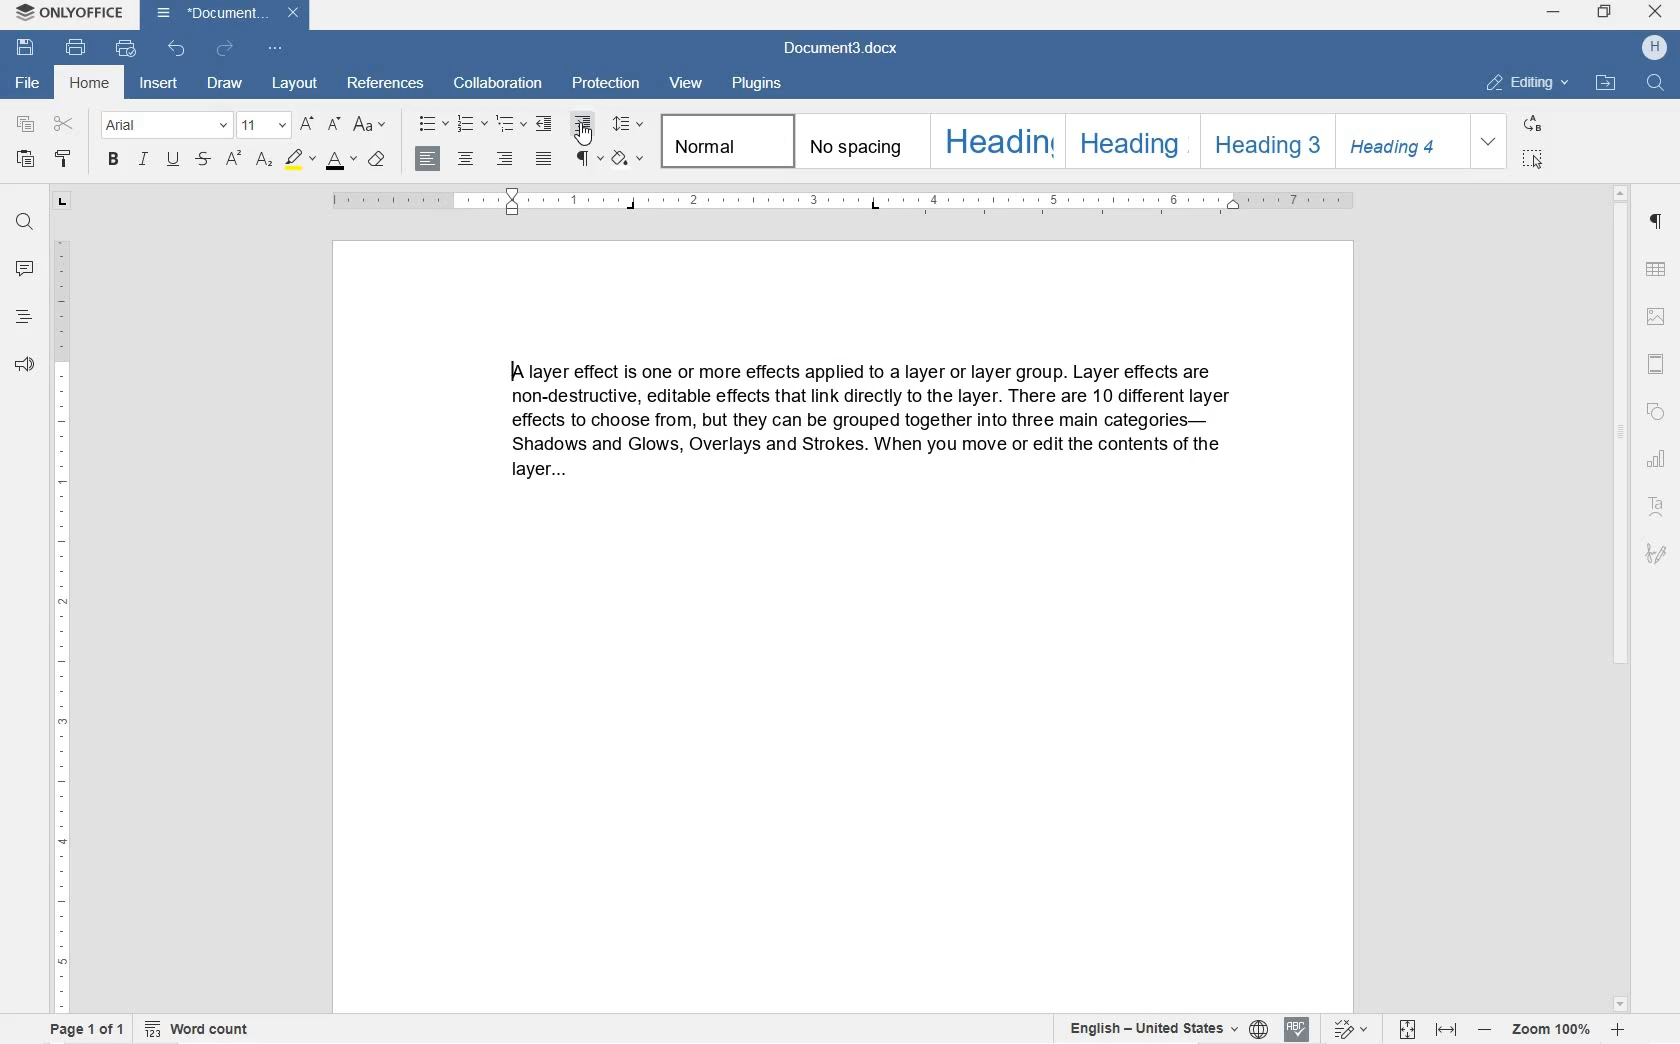 This screenshot has width=1680, height=1044. I want to click on CHANGE CASE, so click(373, 126).